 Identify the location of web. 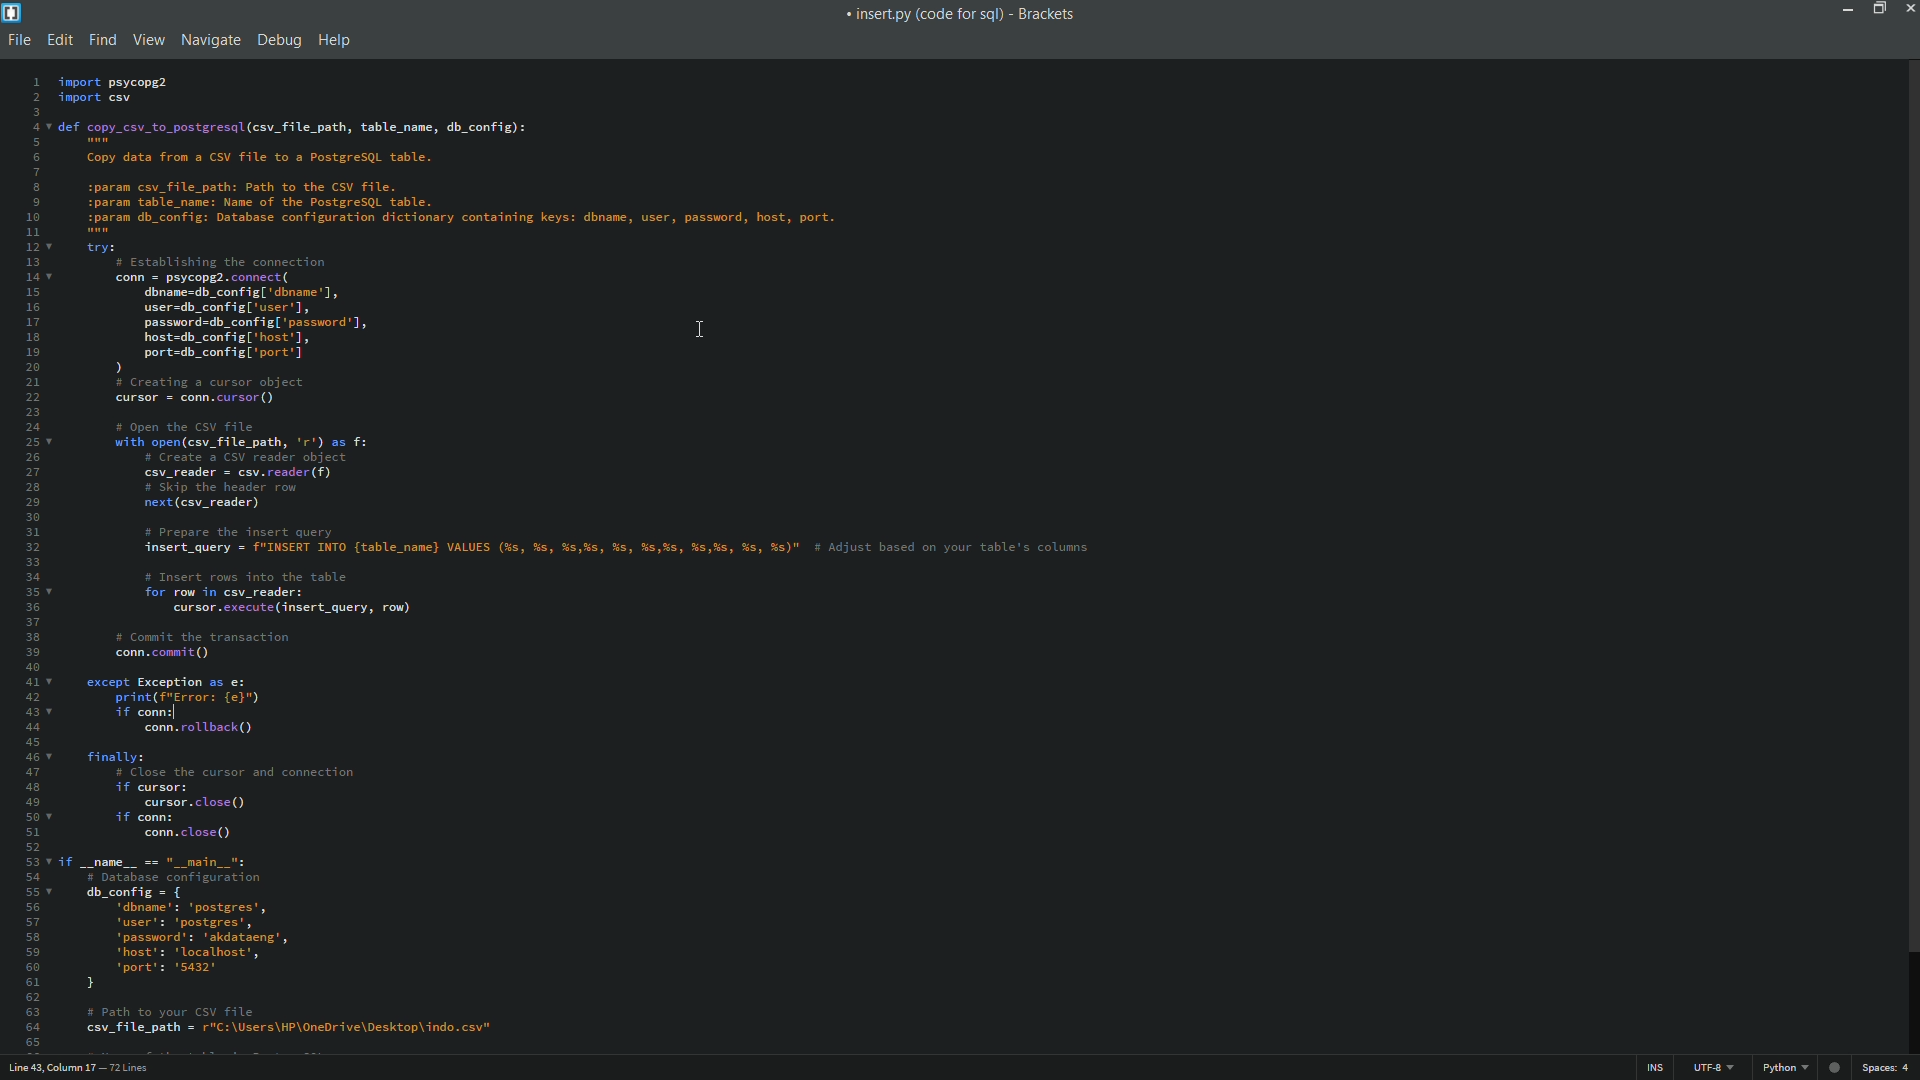
(1831, 1064).